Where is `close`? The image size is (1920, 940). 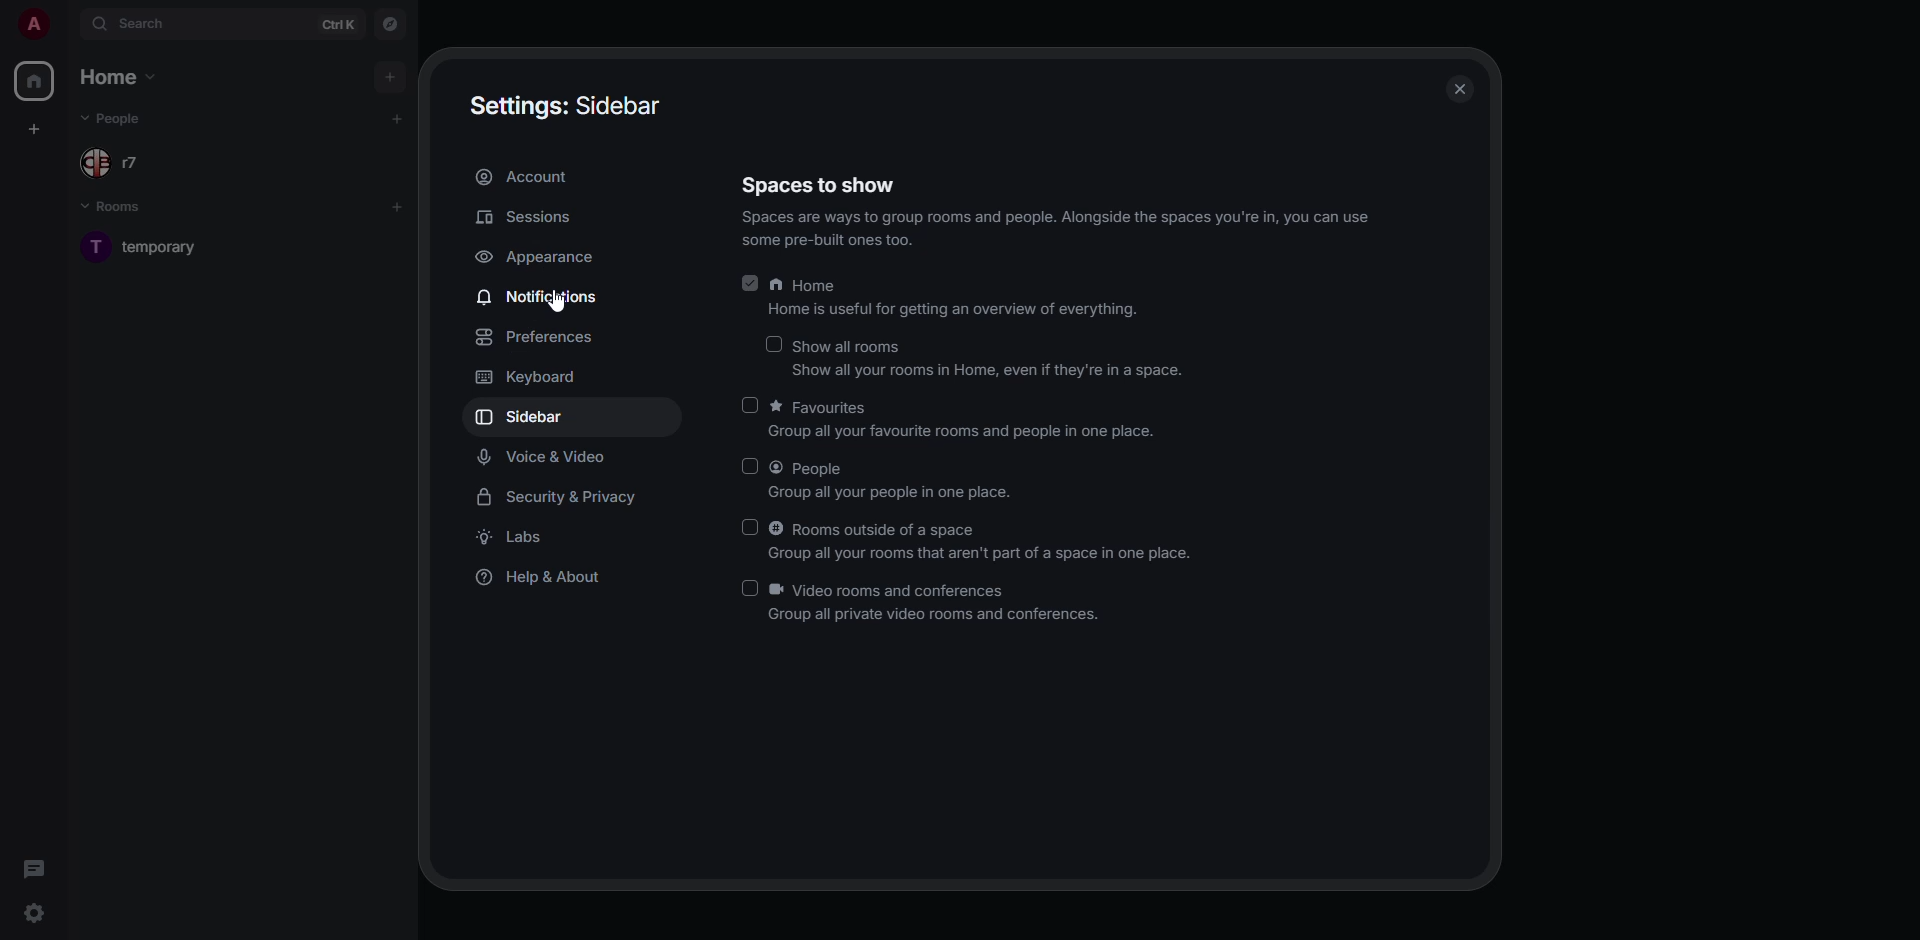
close is located at coordinates (1455, 91).